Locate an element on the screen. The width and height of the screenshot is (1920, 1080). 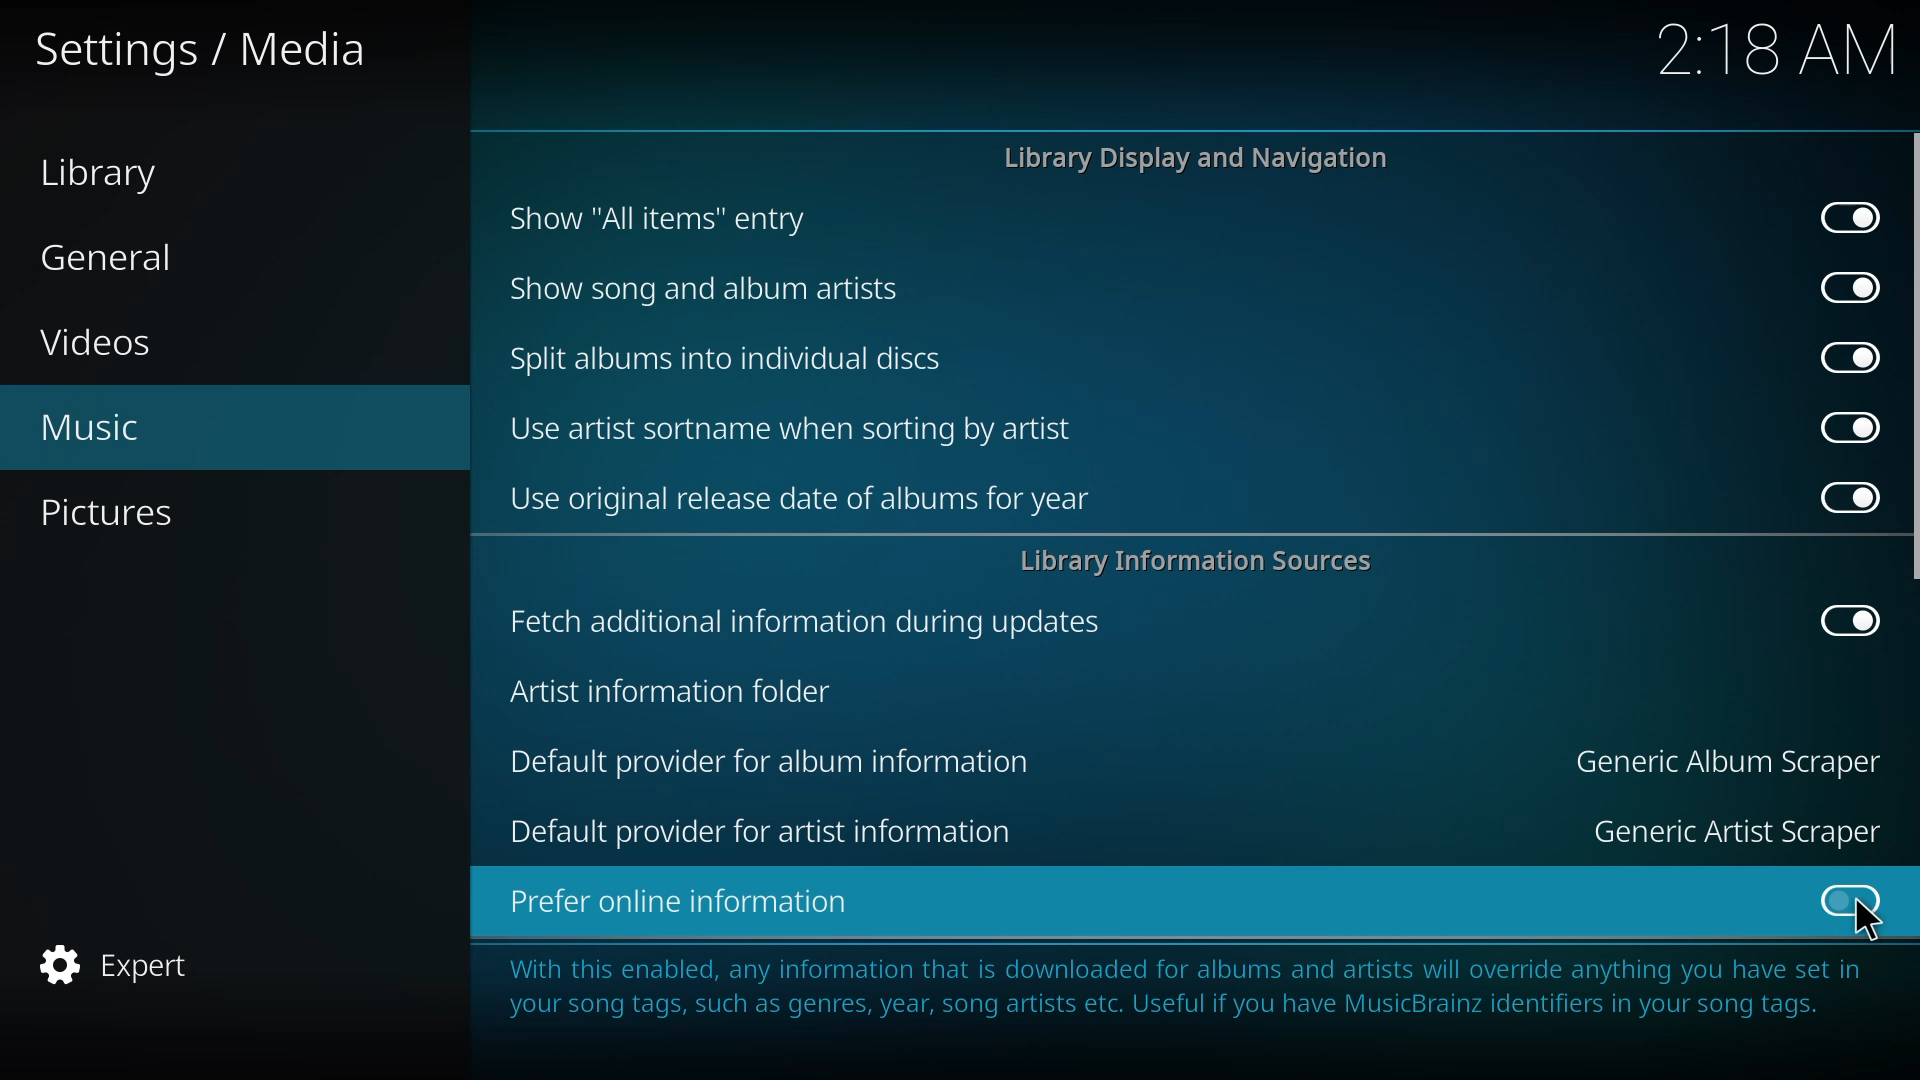
pictures is located at coordinates (121, 515).